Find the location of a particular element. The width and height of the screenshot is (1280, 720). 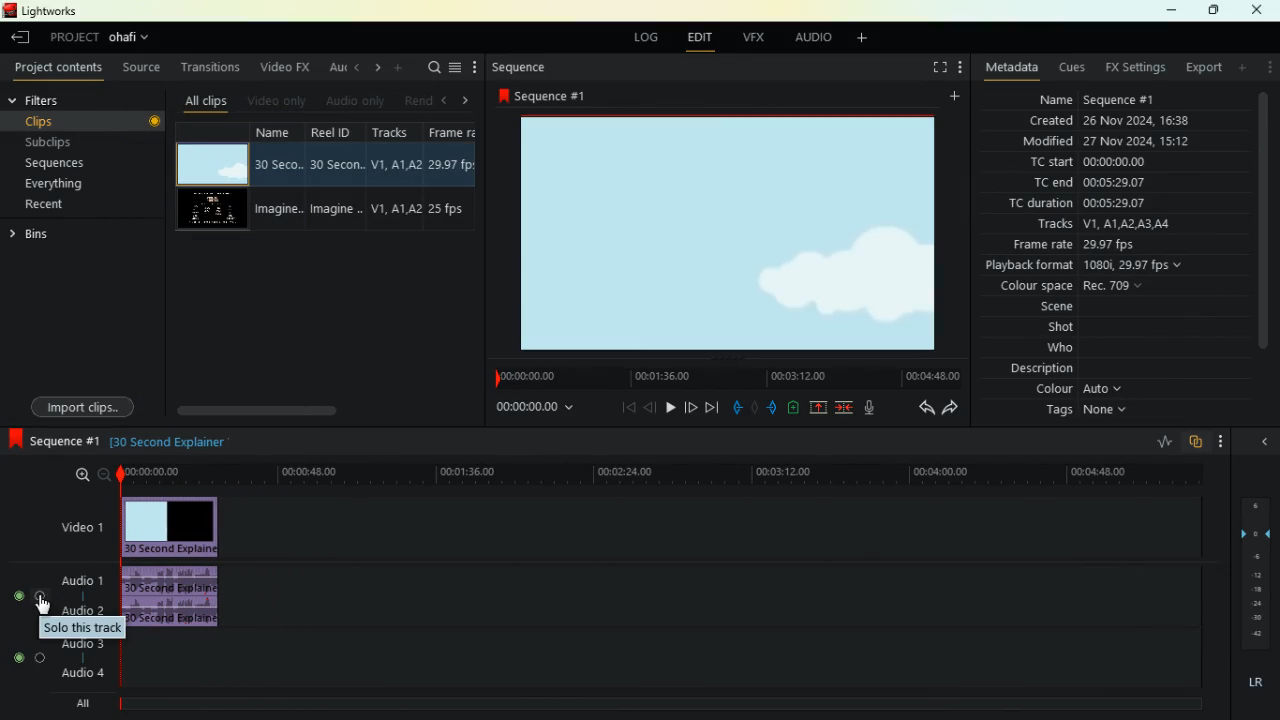

add is located at coordinates (952, 97).